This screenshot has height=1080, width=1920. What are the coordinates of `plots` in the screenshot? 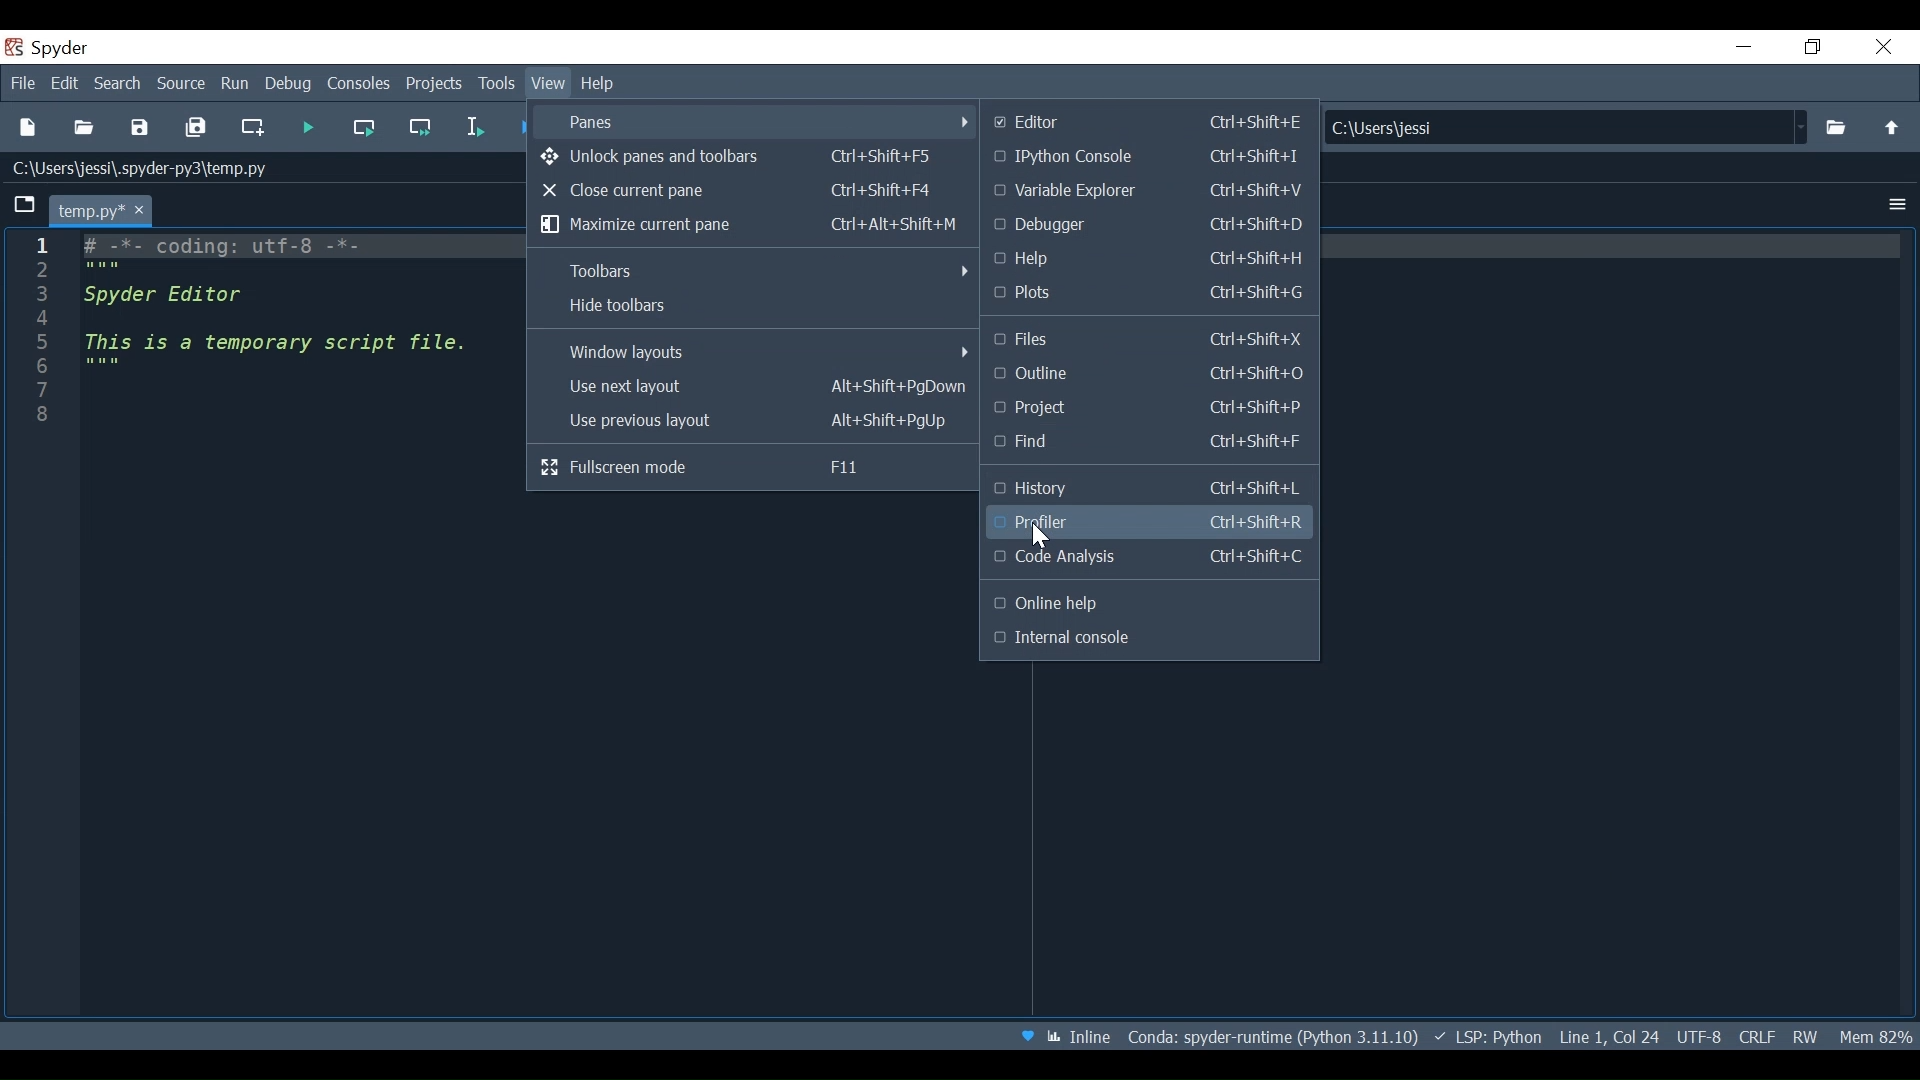 It's located at (1150, 292).